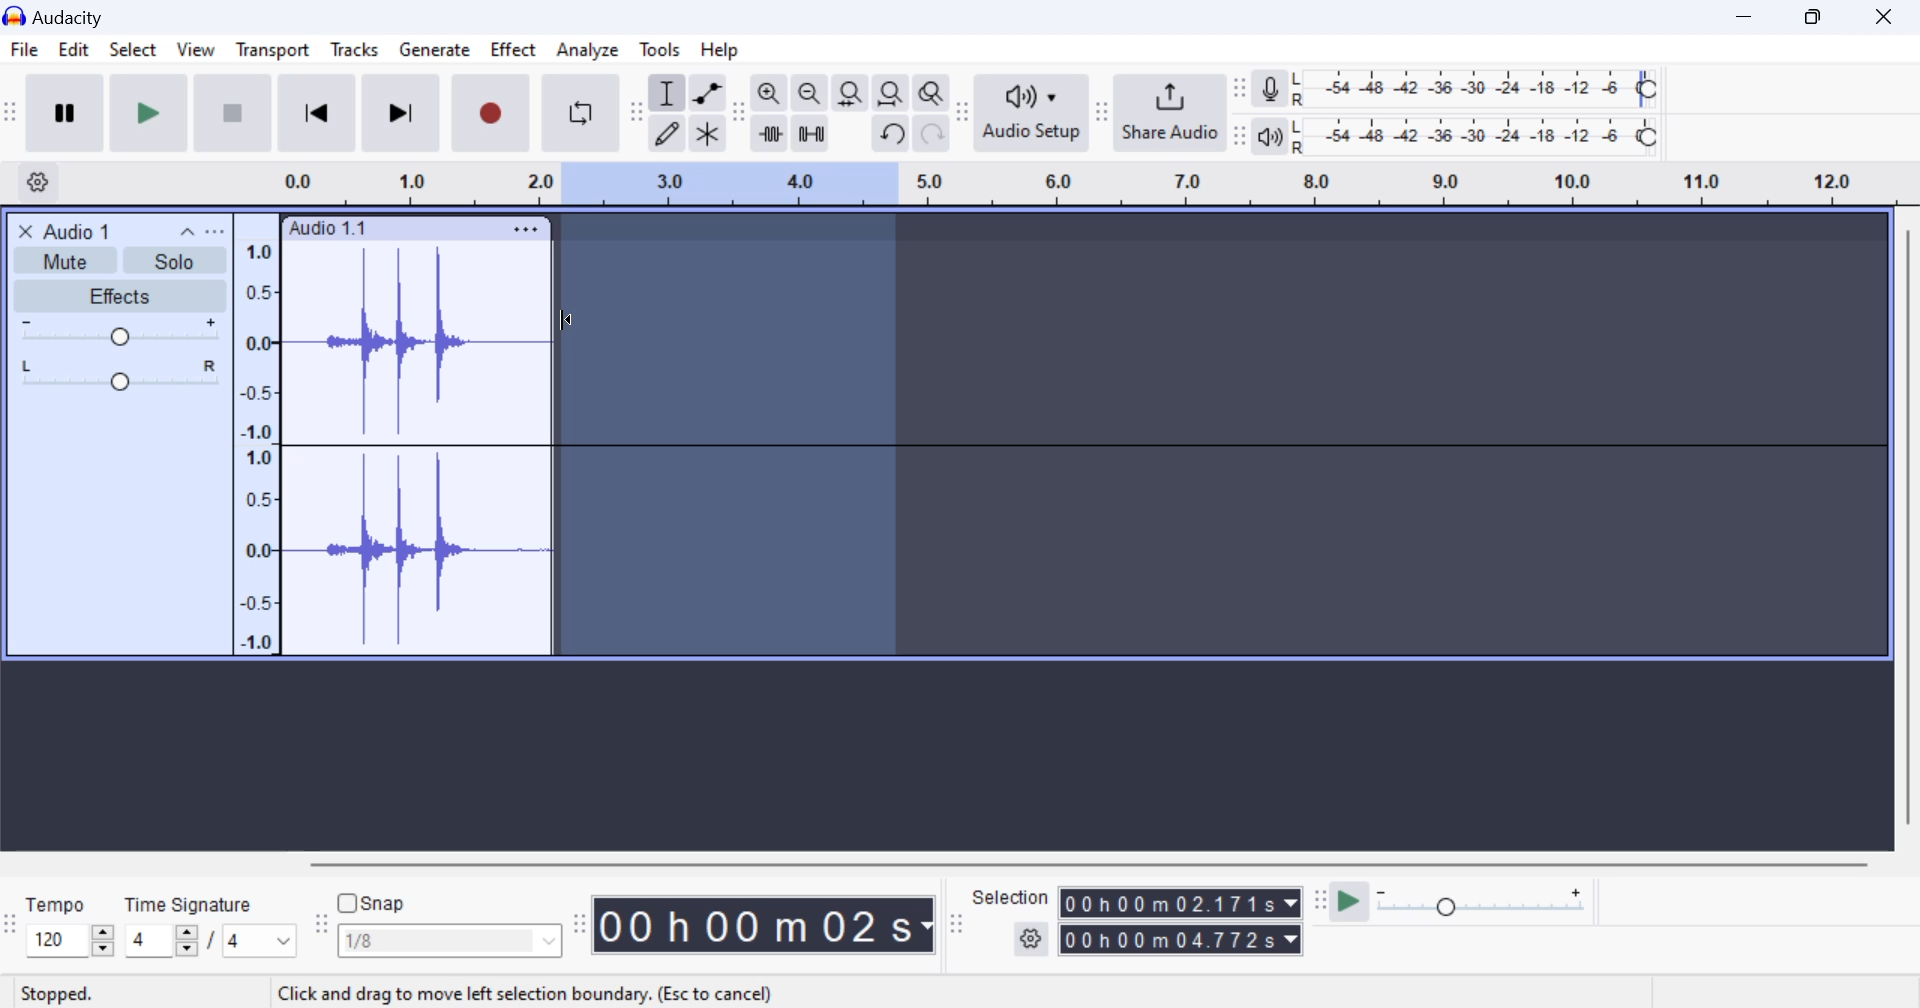 The image size is (1920, 1008). I want to click on fit selection to width, so click(848, 95).